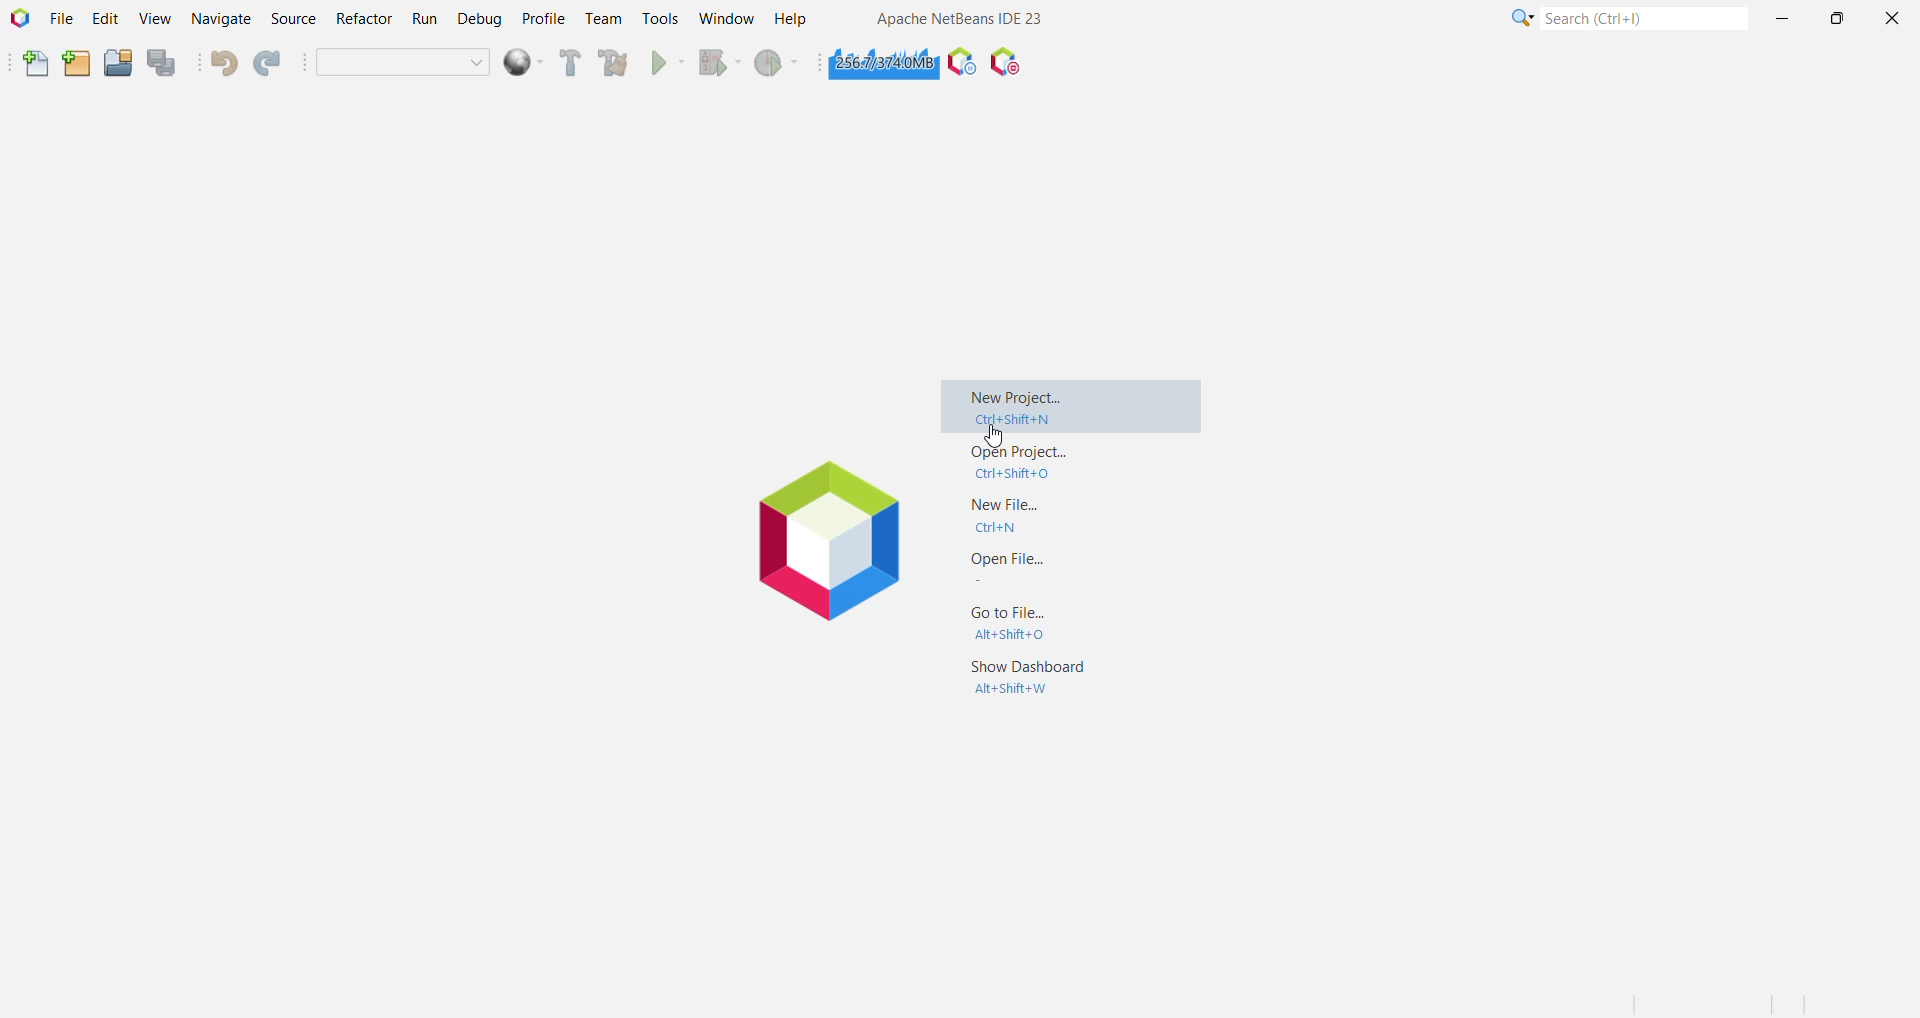 This screenshot has height=1018, width=1920. Describe the element at coordinates (155, 21) in the screenshot. I see `View` at that location.